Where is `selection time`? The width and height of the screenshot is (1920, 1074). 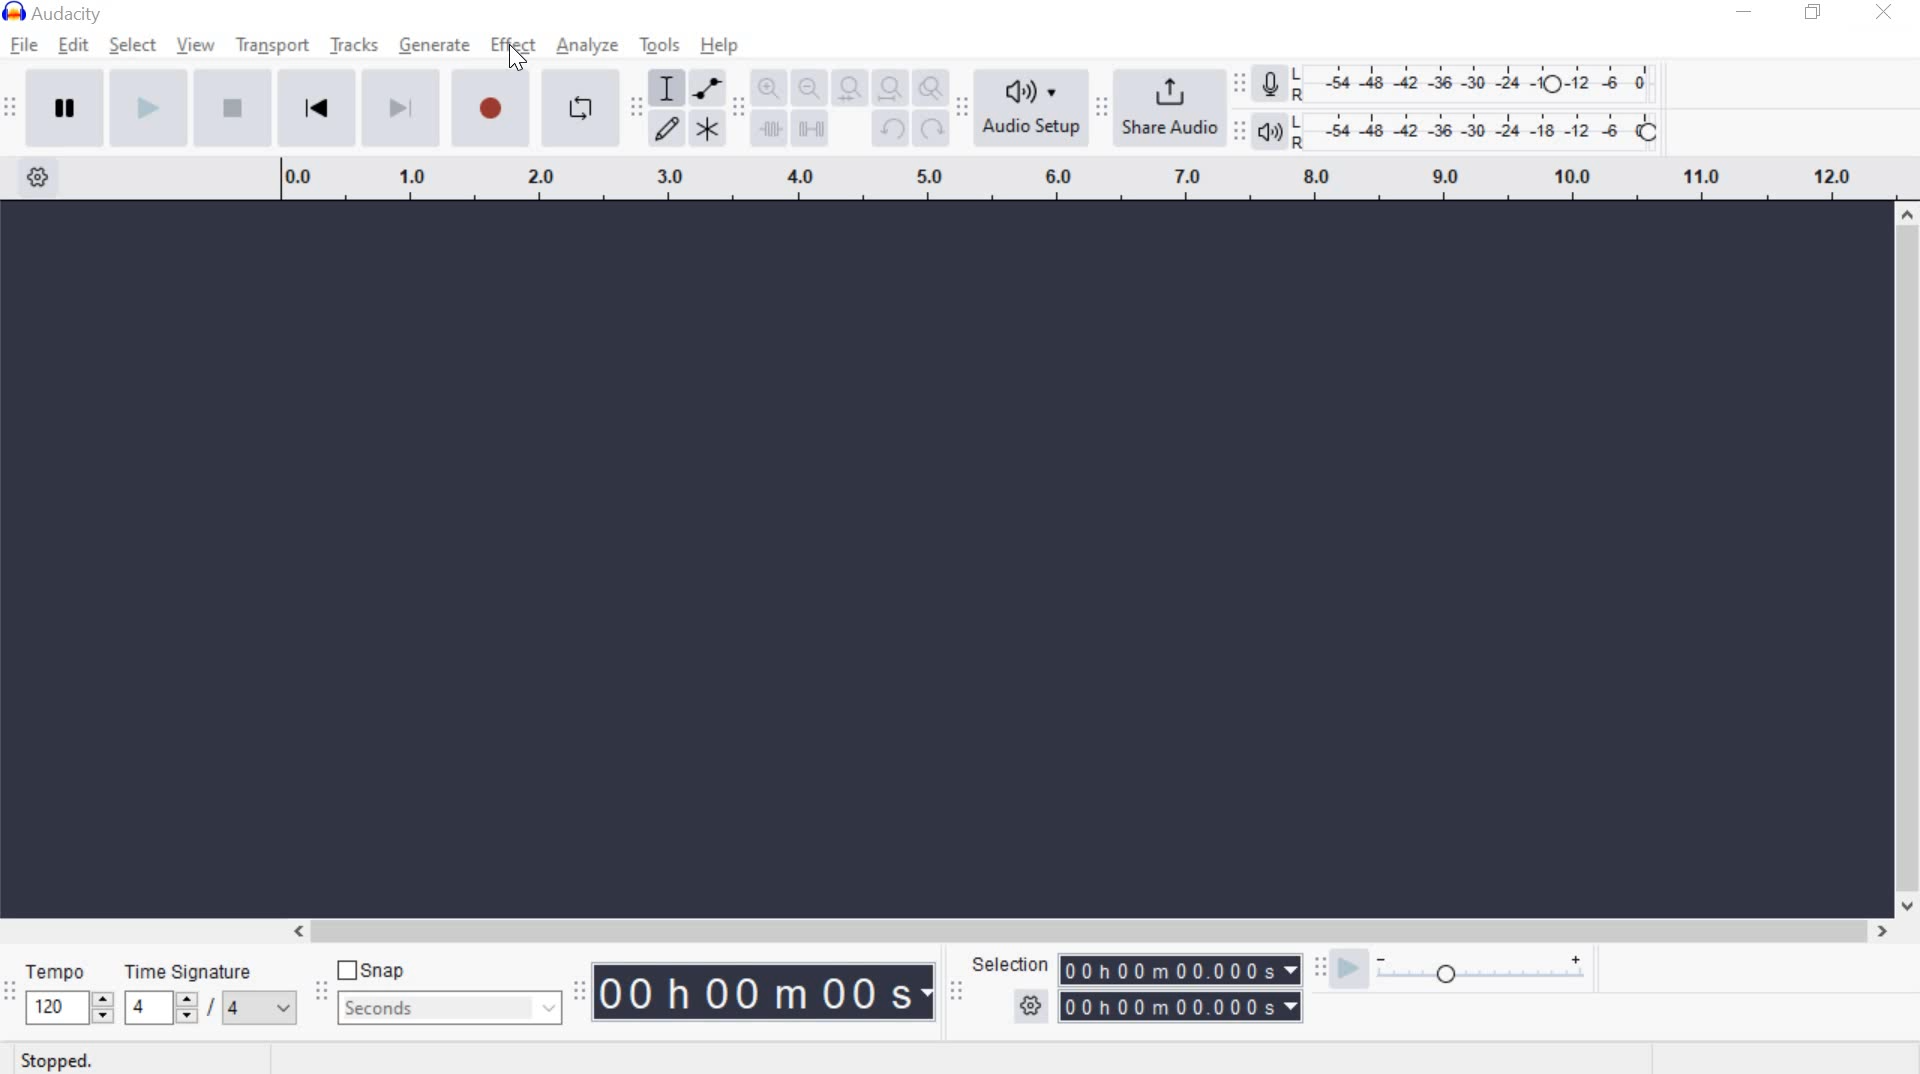 selection time is located at coordinates (1183, 1007).